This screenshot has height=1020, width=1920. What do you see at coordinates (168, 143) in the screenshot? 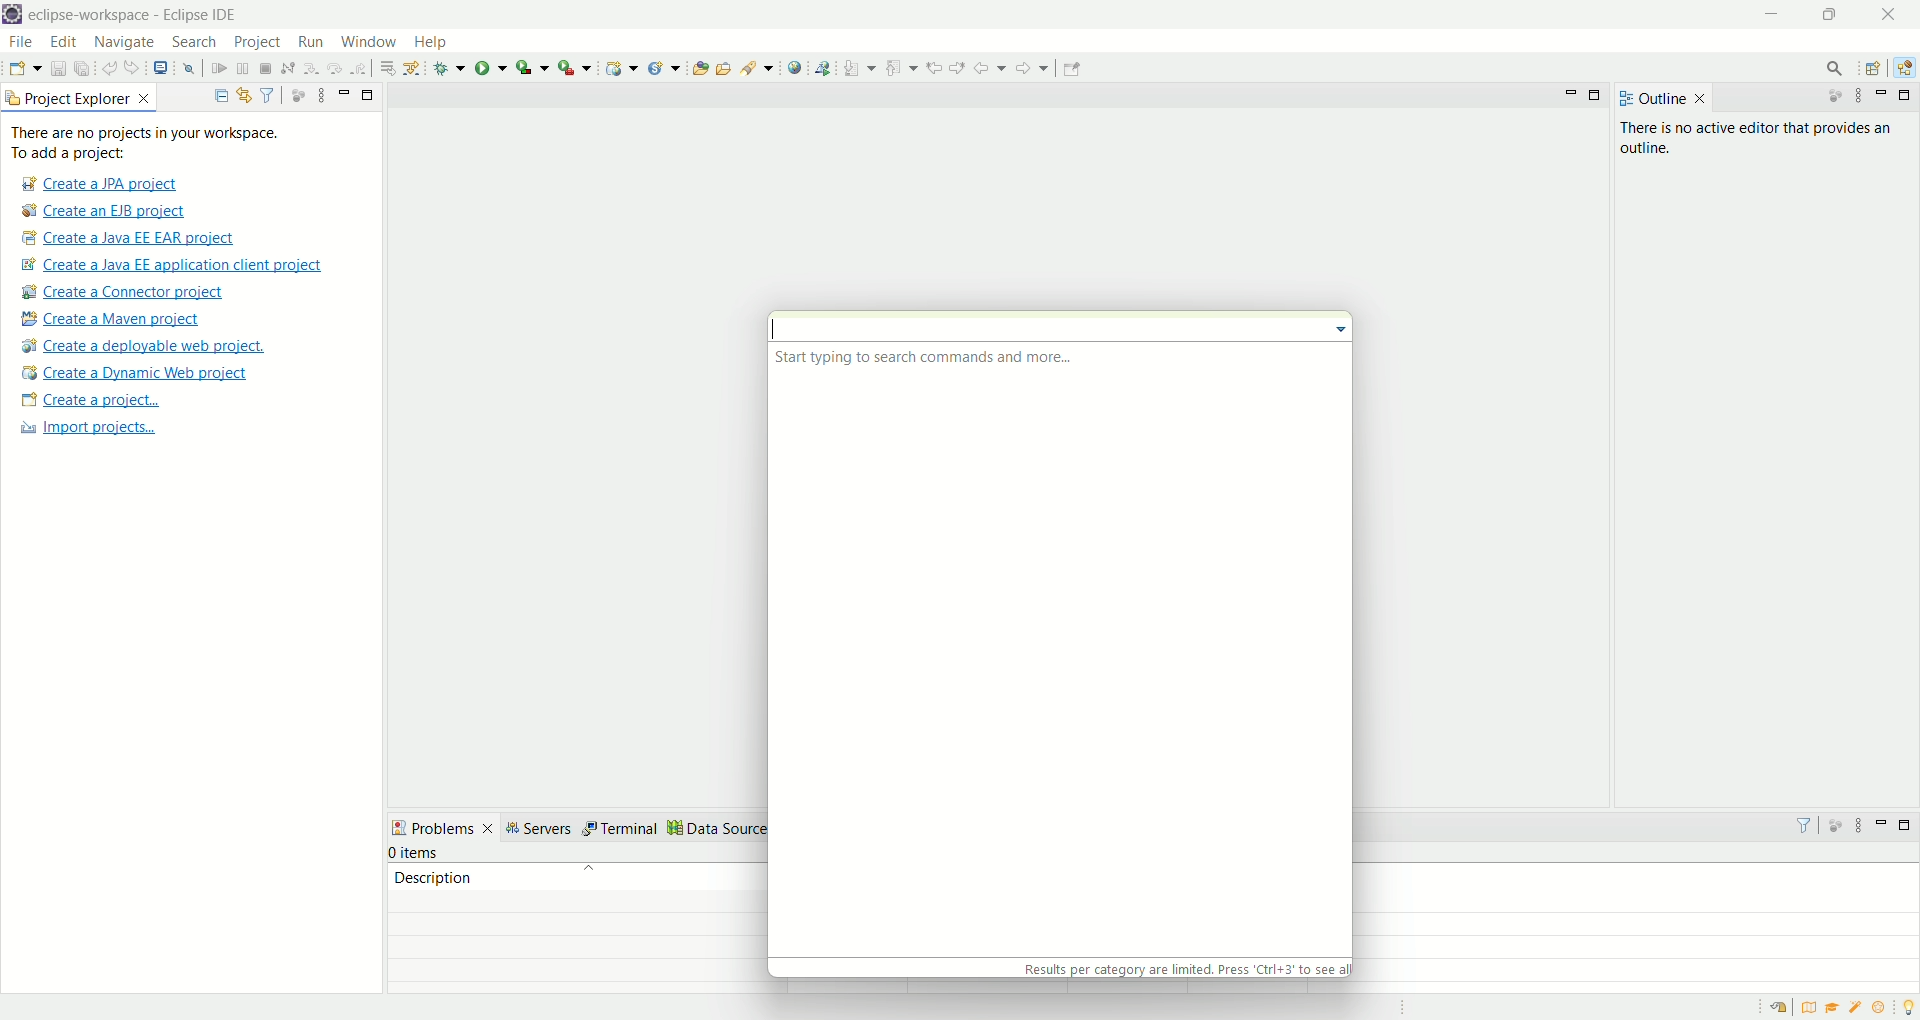
I see `text` at bounding box center [168, 143].